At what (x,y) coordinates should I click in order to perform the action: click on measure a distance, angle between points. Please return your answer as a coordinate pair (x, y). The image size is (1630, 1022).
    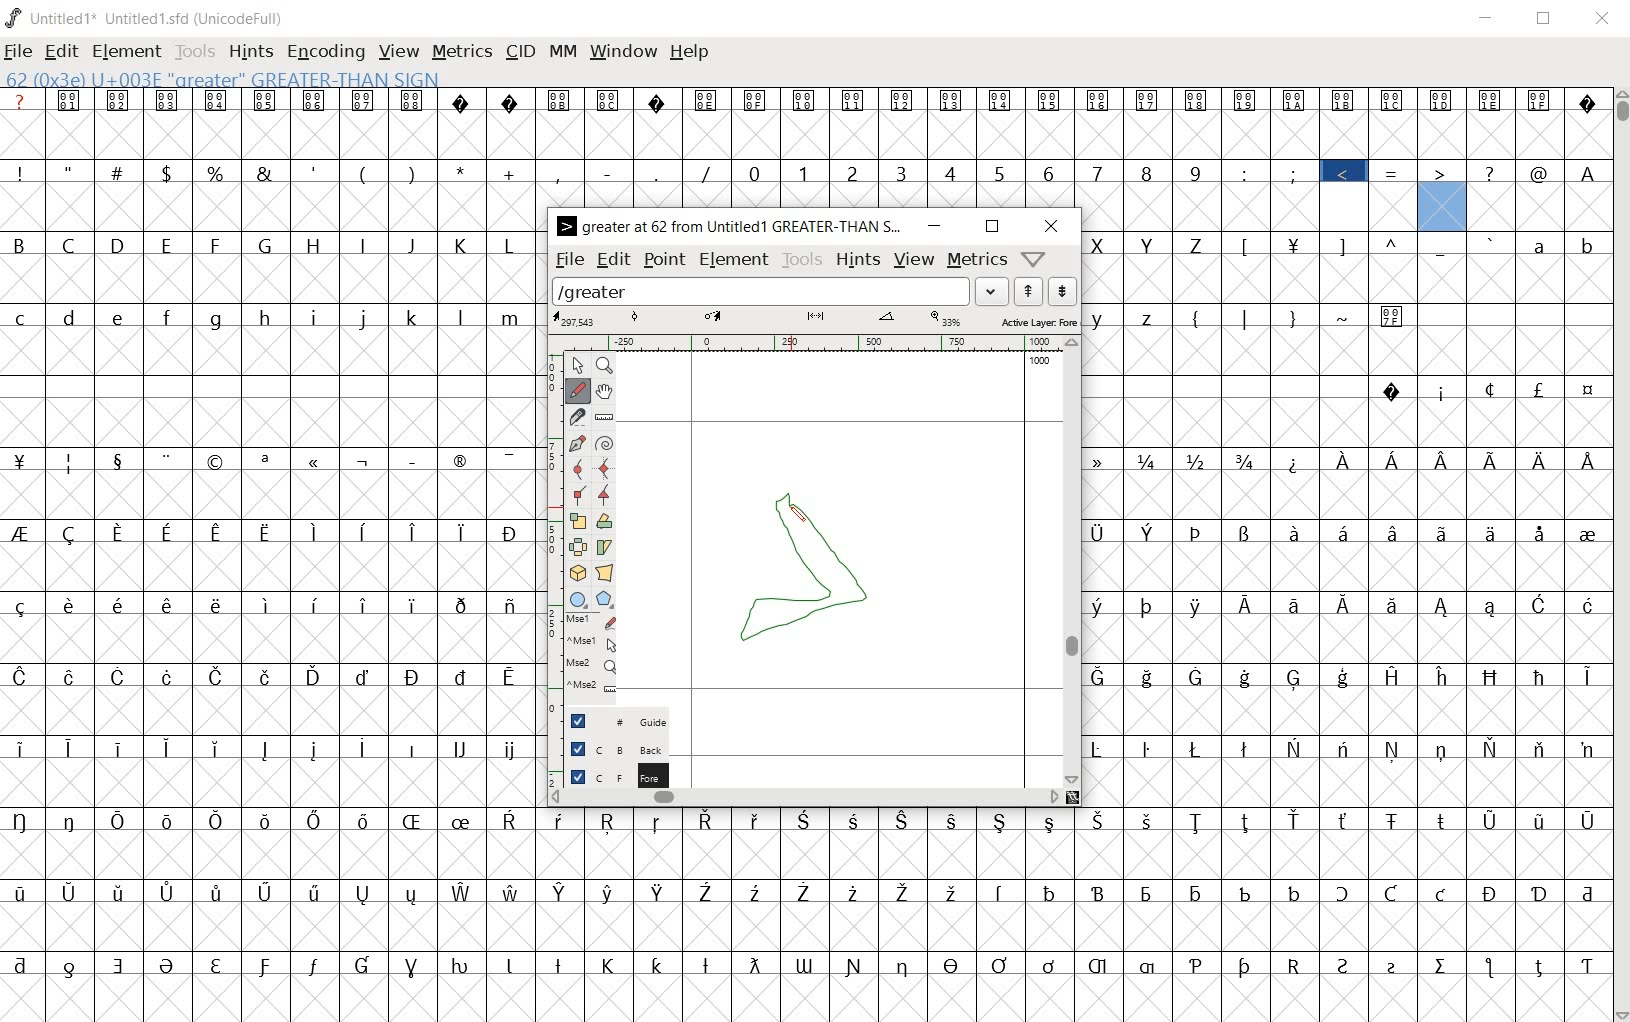
    Looking at the image, I should click on (604, 415).